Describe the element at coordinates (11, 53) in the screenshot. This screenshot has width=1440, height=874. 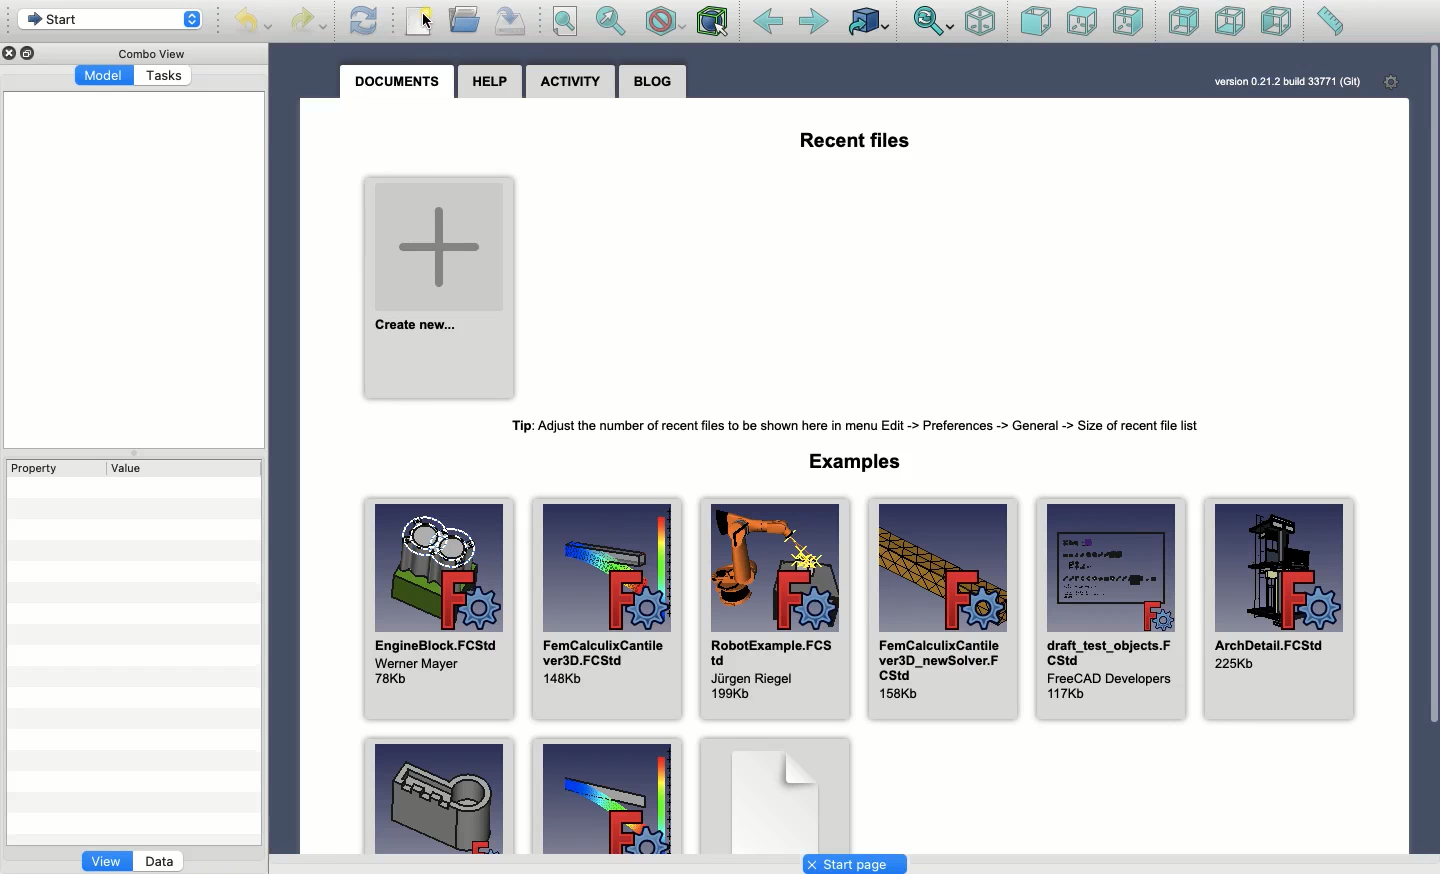
I see `Close` at that location.